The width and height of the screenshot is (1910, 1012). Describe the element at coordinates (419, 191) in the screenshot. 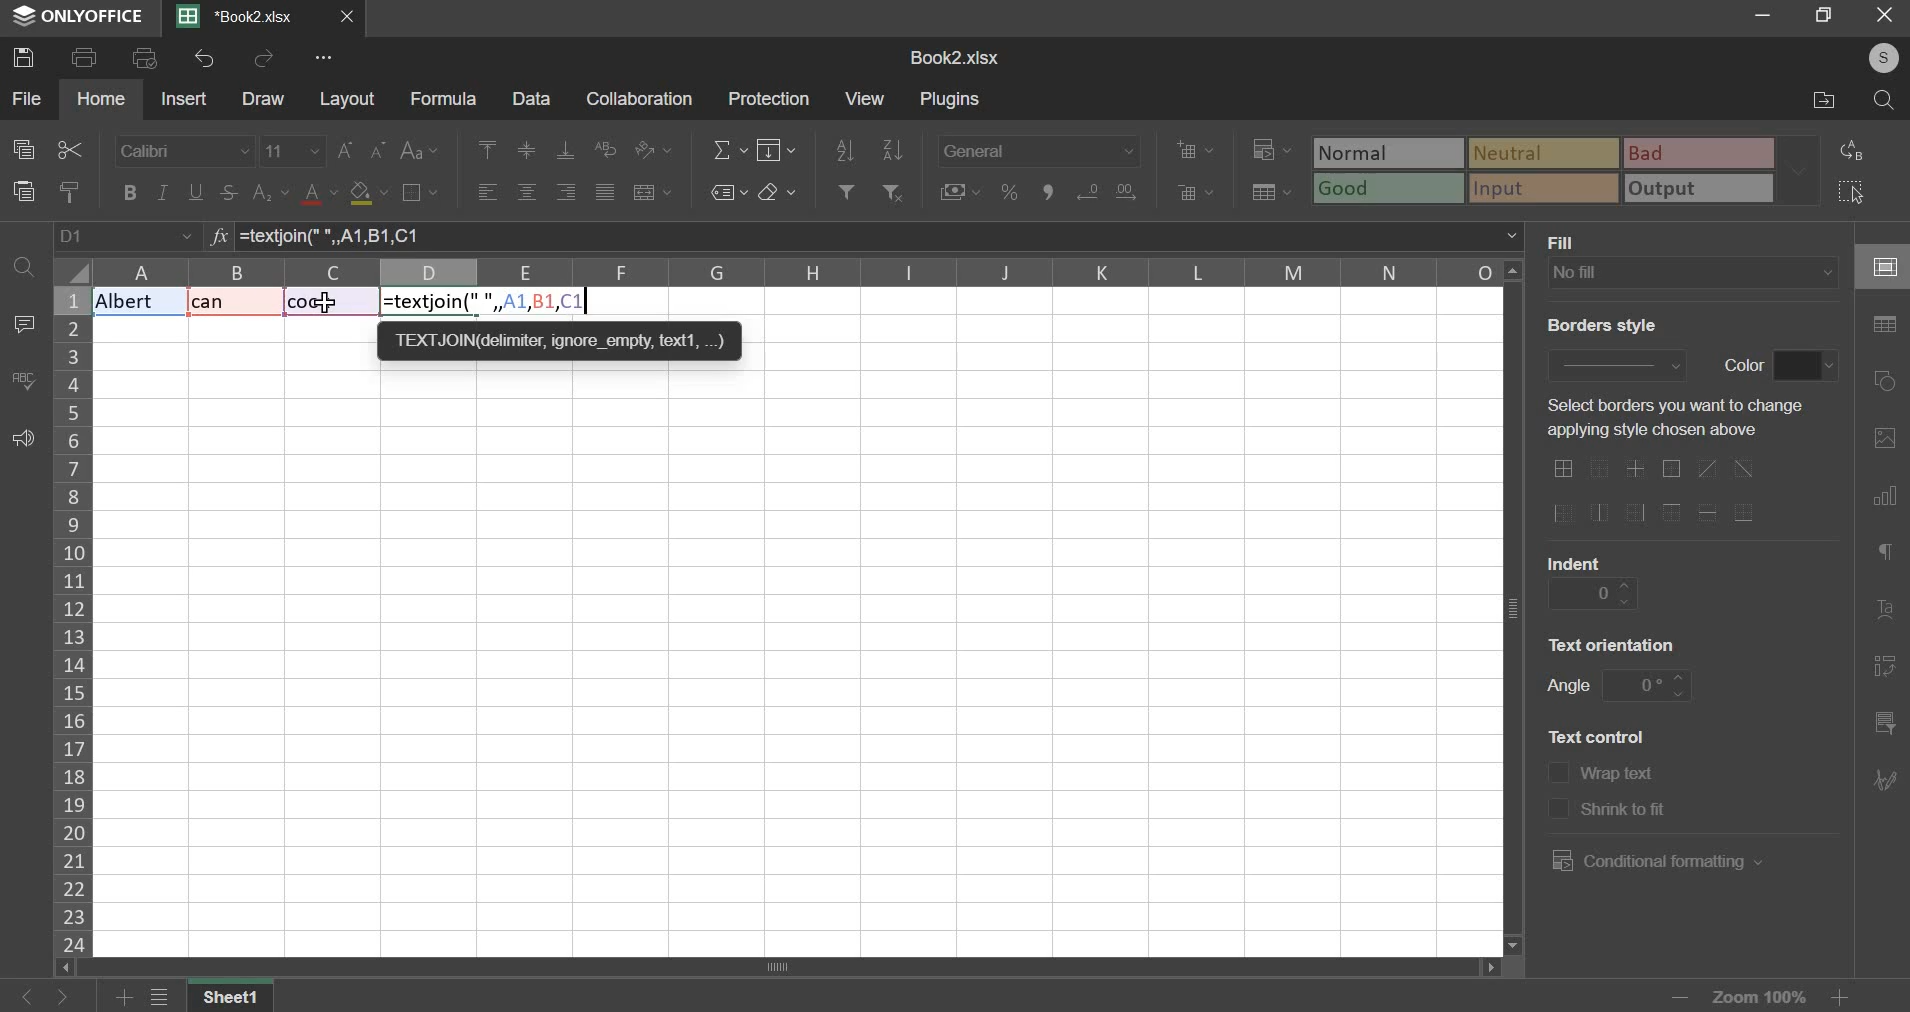

I see `border` at that location.